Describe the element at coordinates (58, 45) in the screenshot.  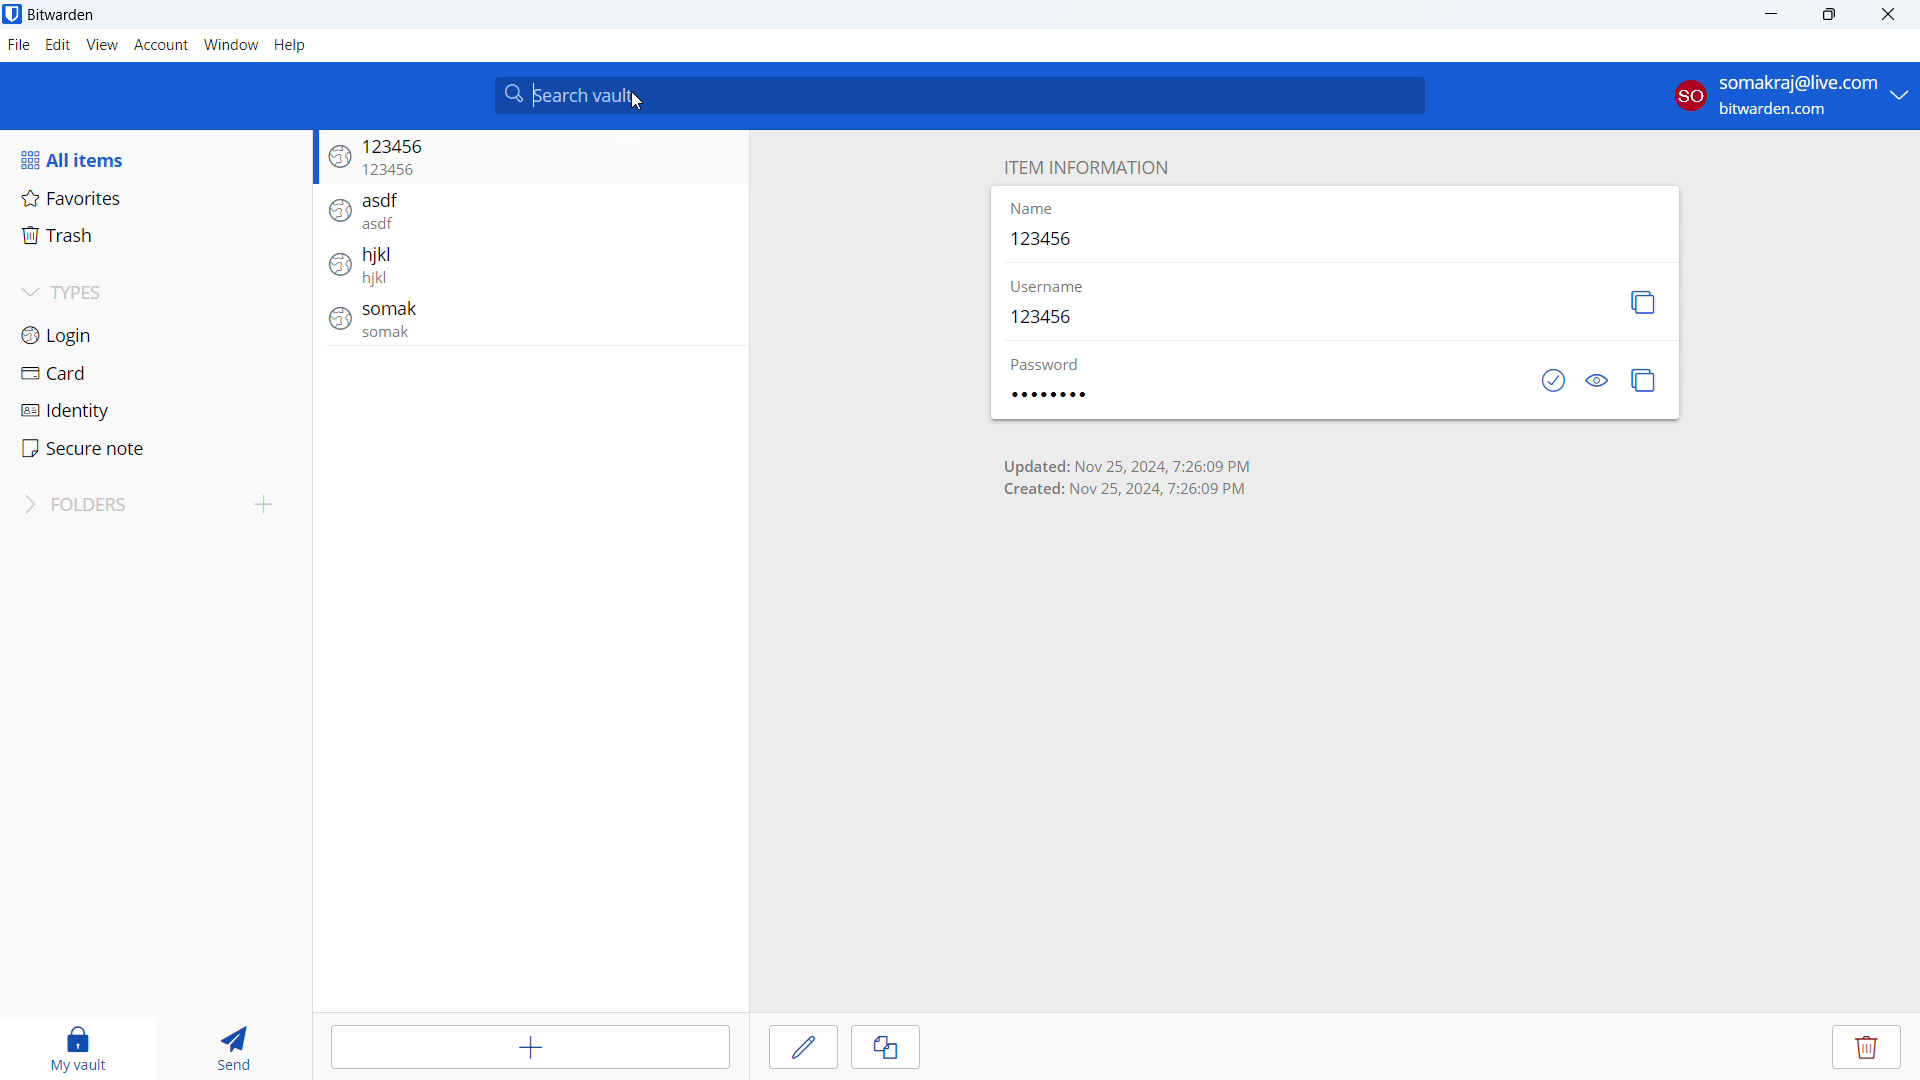
I see `edit` at that location.